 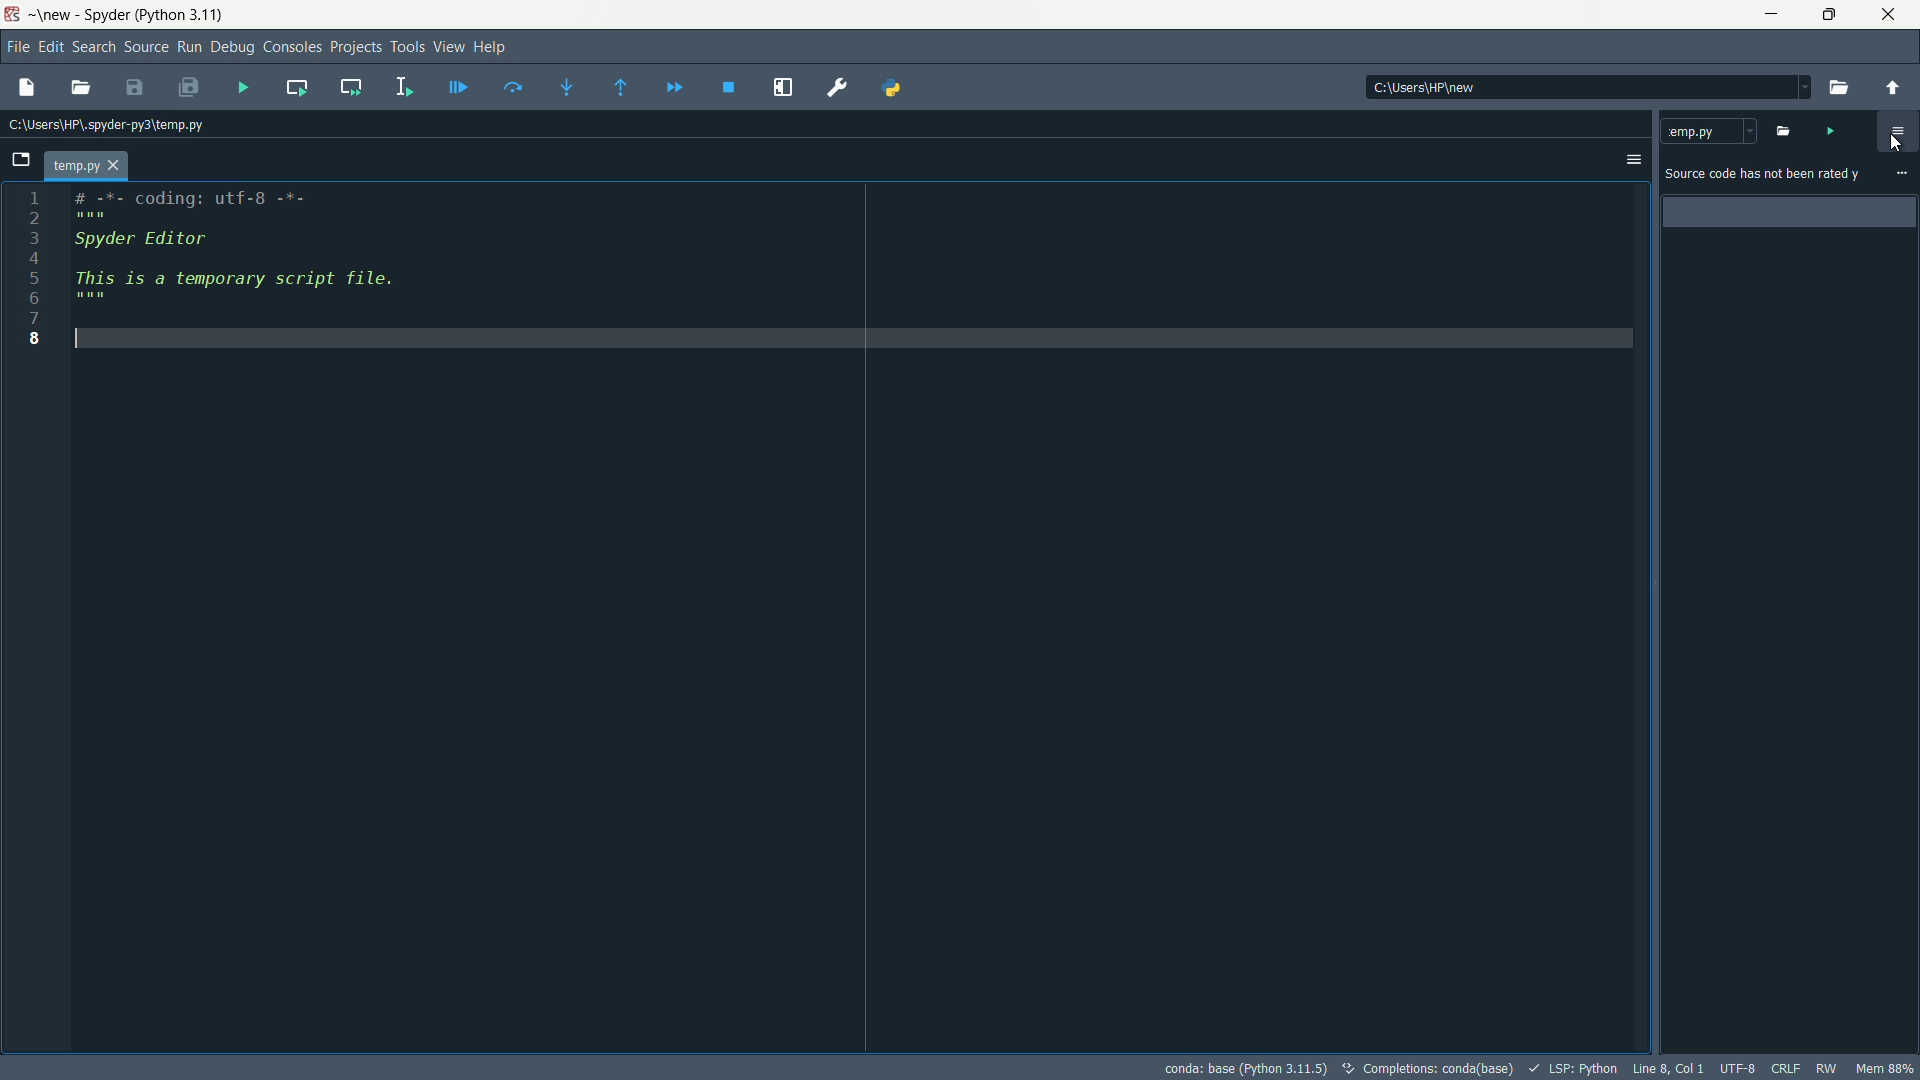 I want to click on browse tabs, so click(x=20, y=160).